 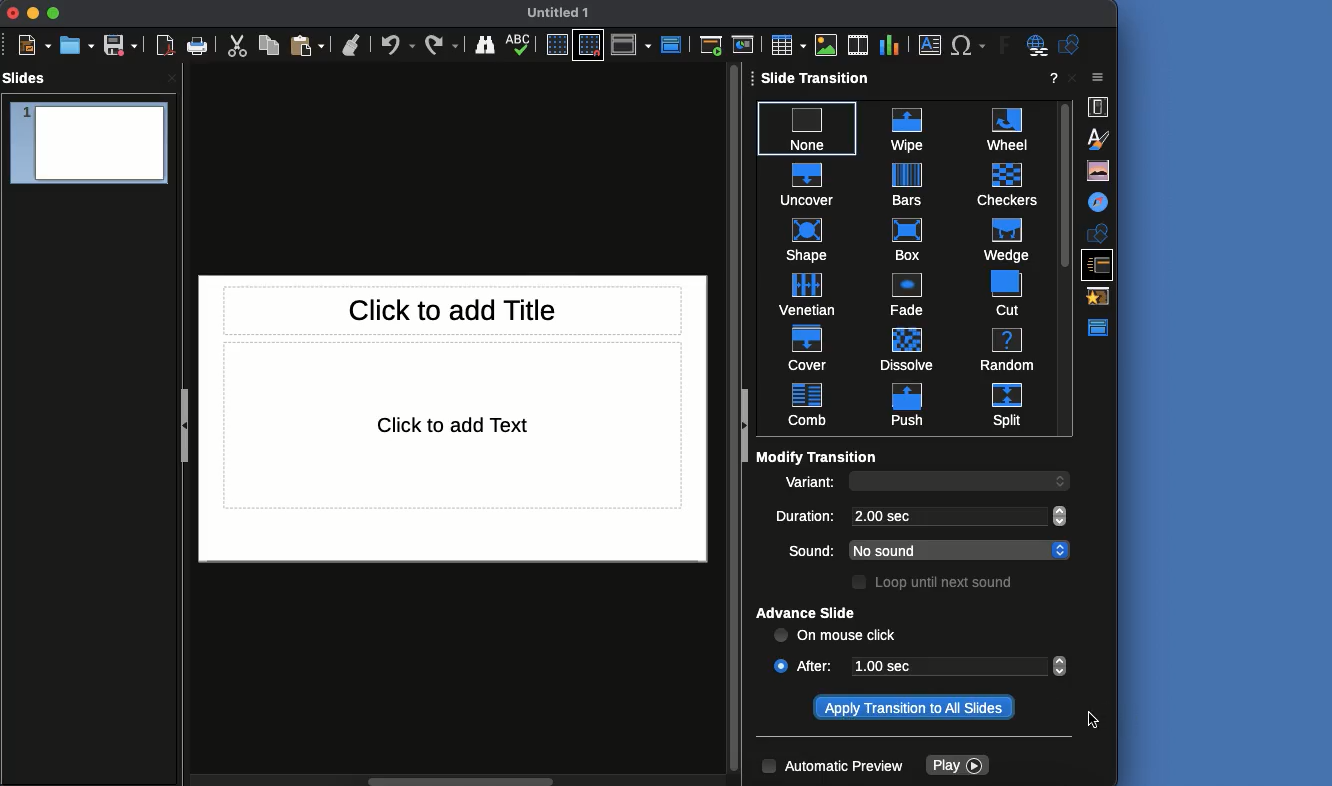 I want to click on uncover, so click(x=806, y=181).